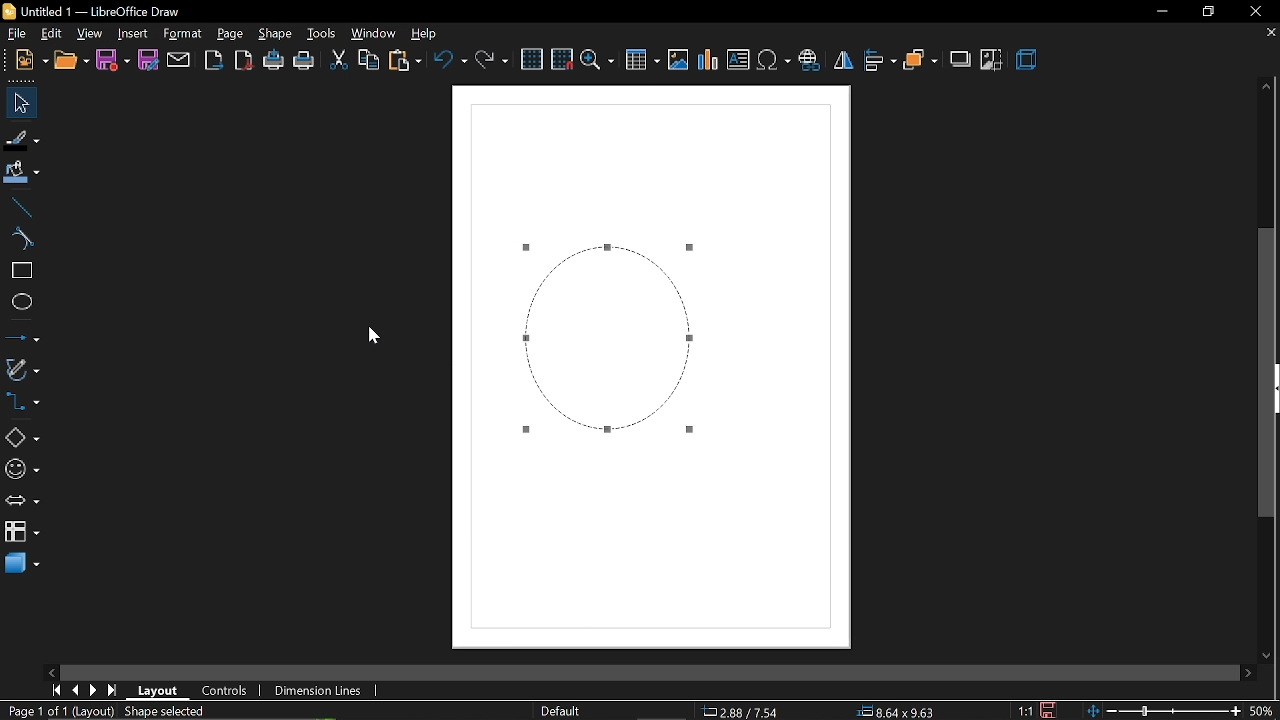 This screenshot has height=720, width=1280. What do you see at coordinates (24, 239) in the screenshot?
I see `curve` at bounding box center [24, 239].